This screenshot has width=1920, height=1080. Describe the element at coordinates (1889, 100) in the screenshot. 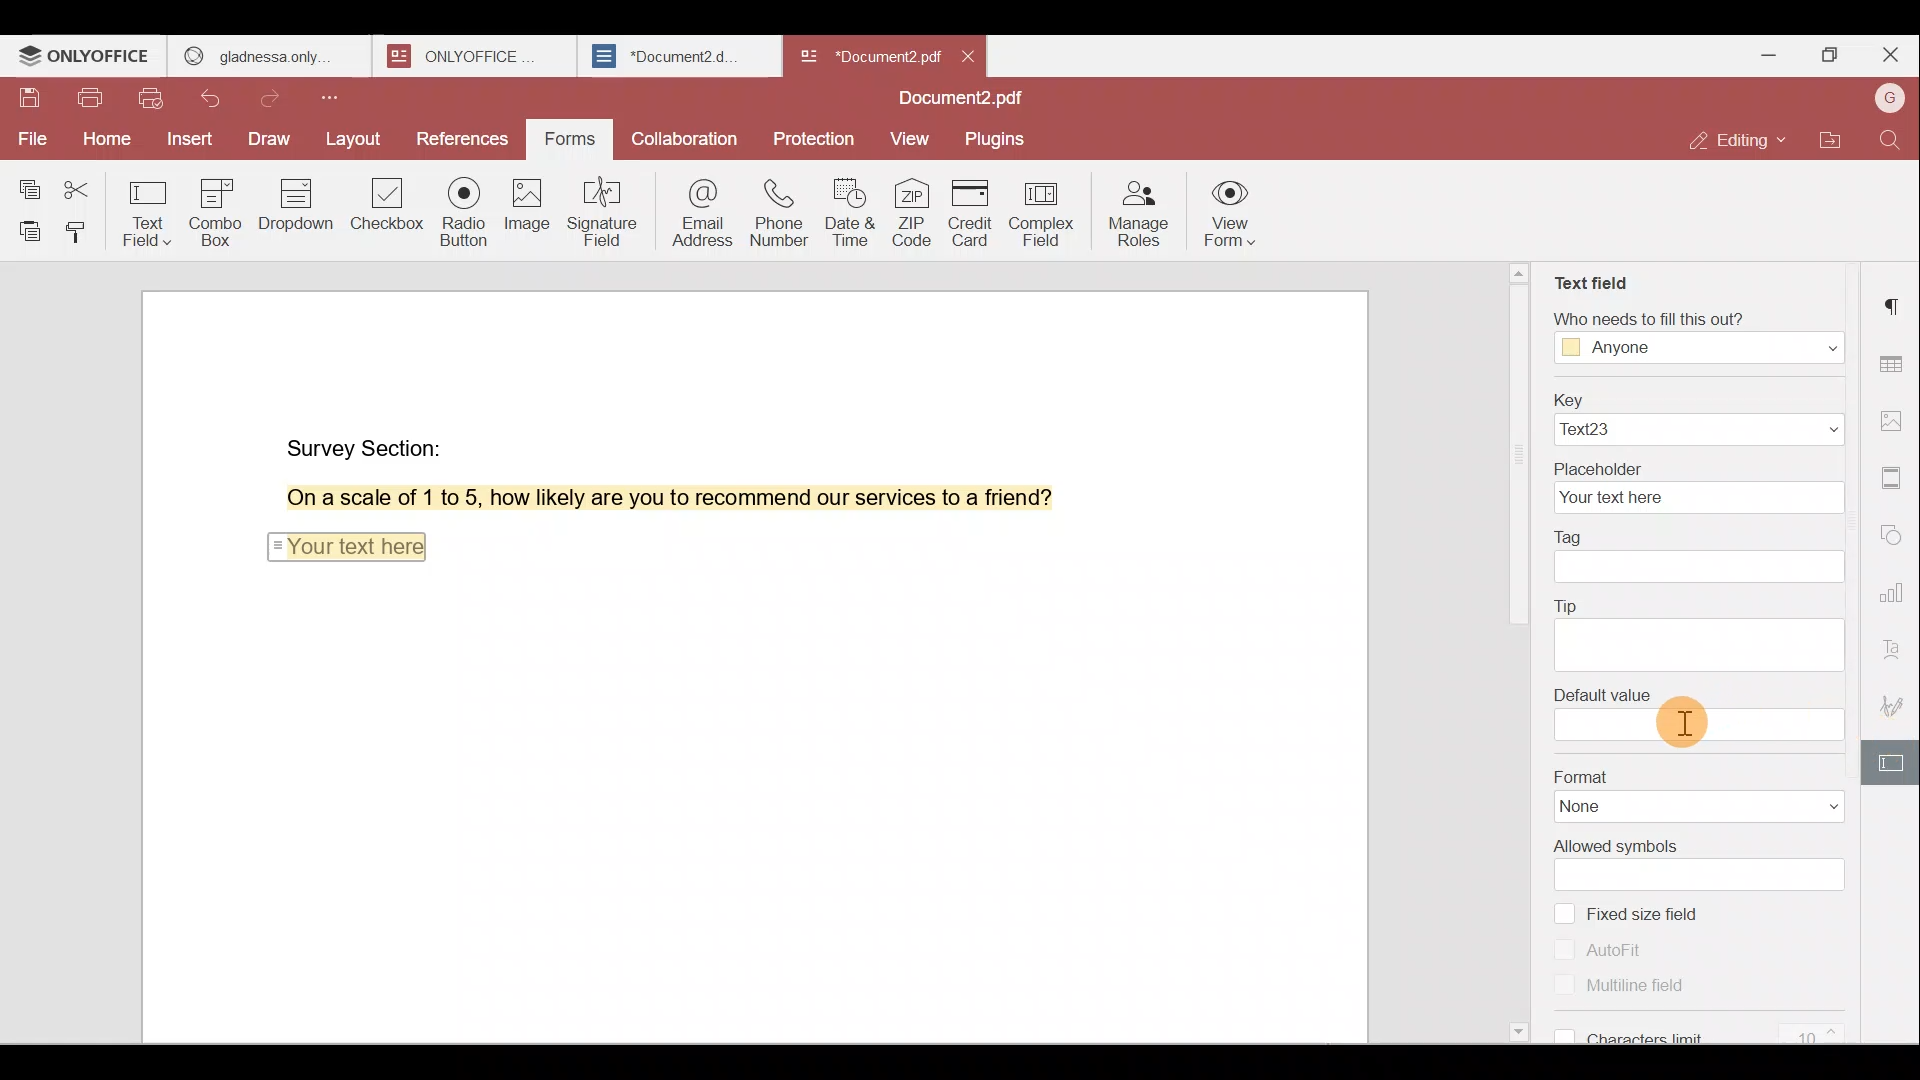

I see `Account name` at that location.